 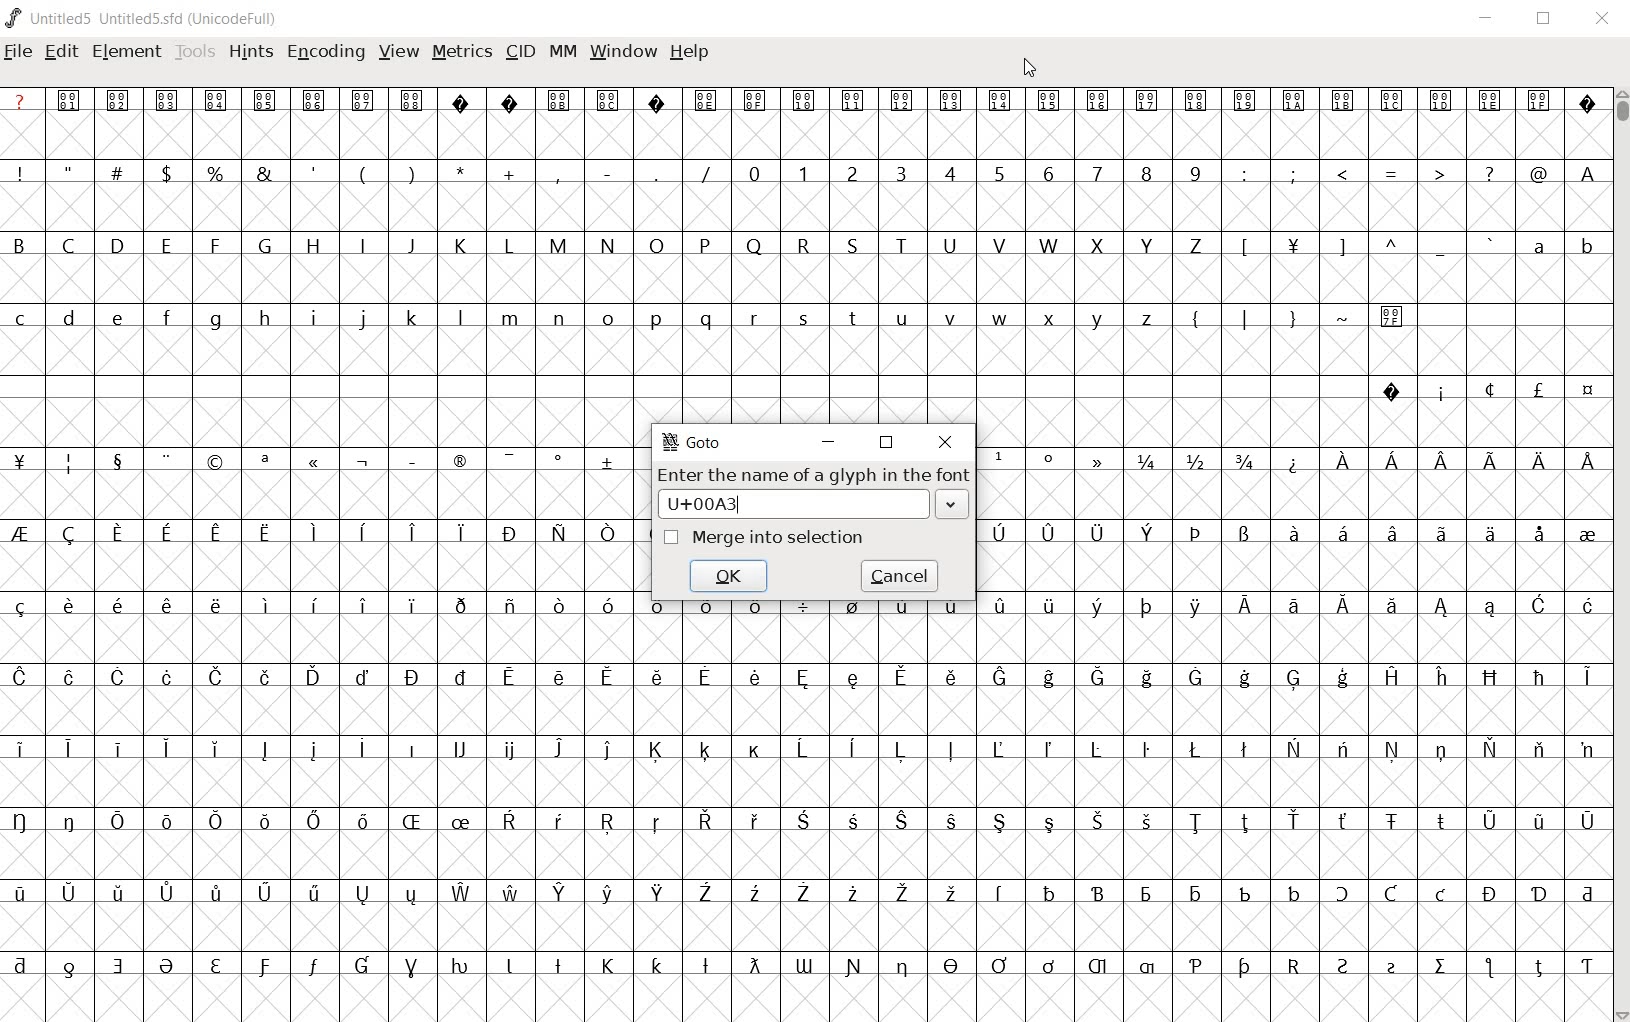 I want to click on Symbol, so click(x=560, y=100).